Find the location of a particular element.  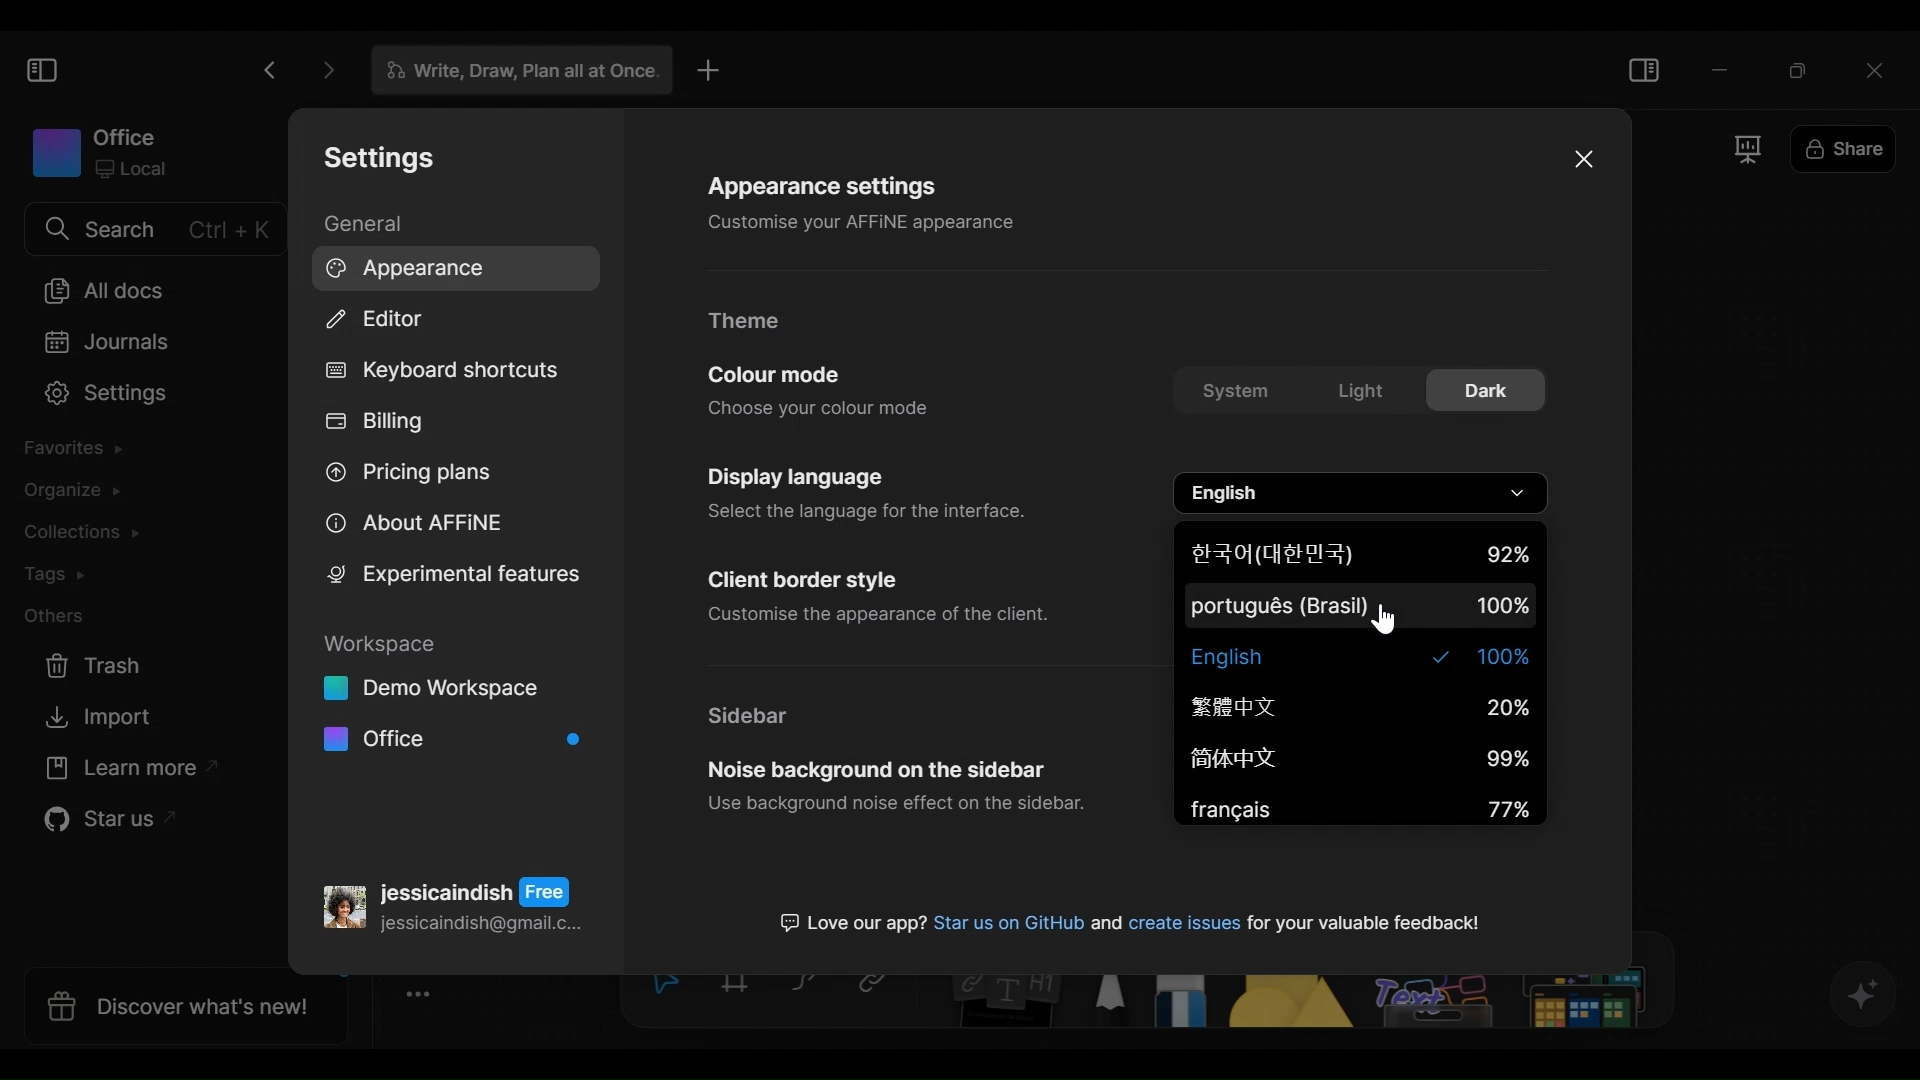

All documents is located at coordinates (103, 290).